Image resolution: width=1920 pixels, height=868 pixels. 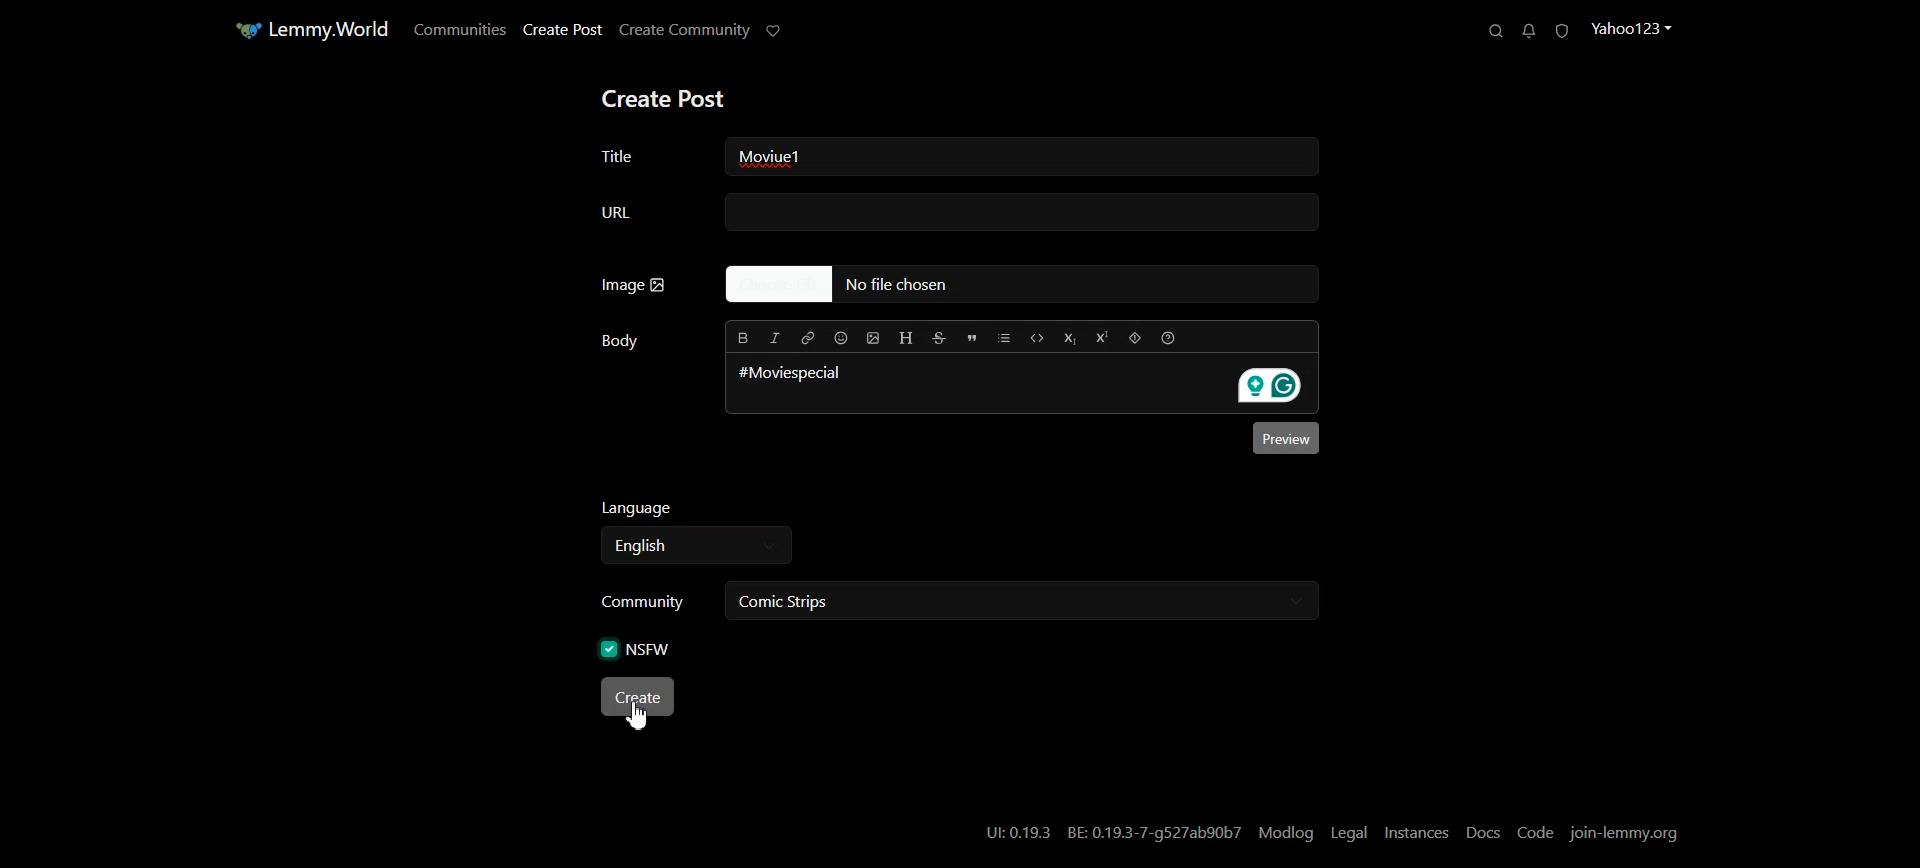 What do you see at coordinates (974, 336) in the screenshot?
I see `Quote` at bounding box center [974, 336].